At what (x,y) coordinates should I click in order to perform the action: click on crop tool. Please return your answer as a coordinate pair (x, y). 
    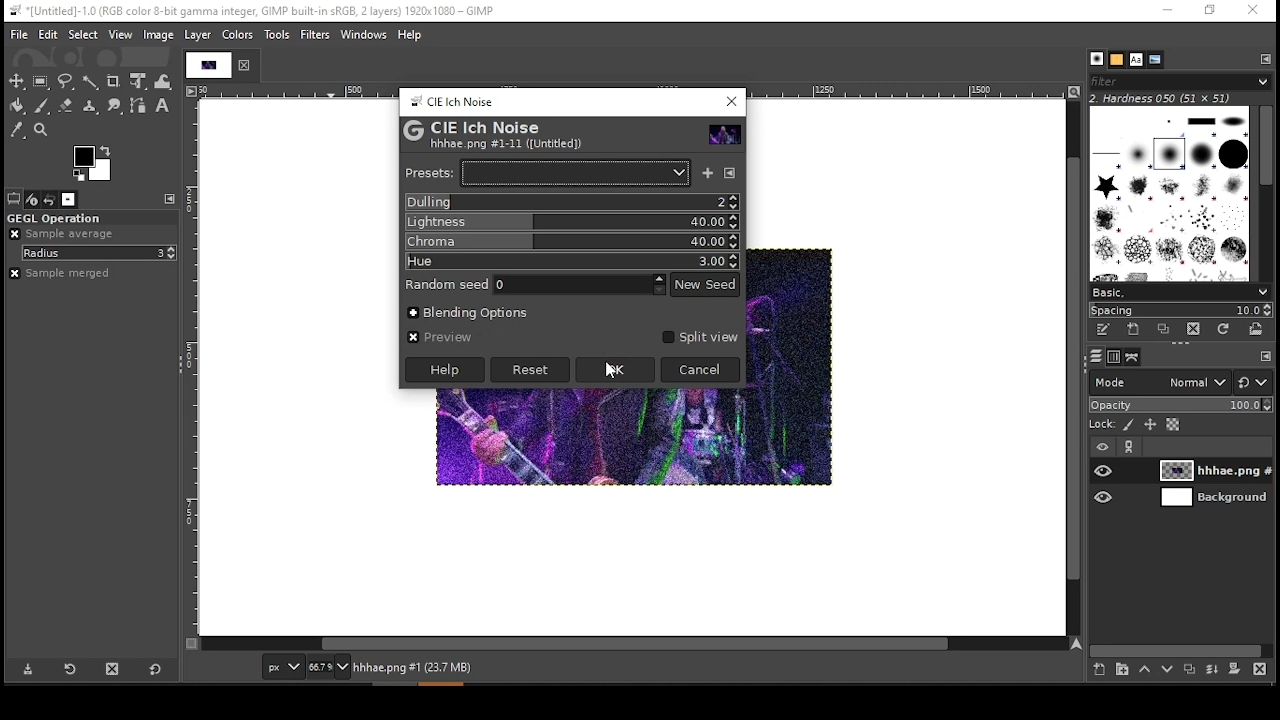
    Looking at the image, I should click on (114, 81).